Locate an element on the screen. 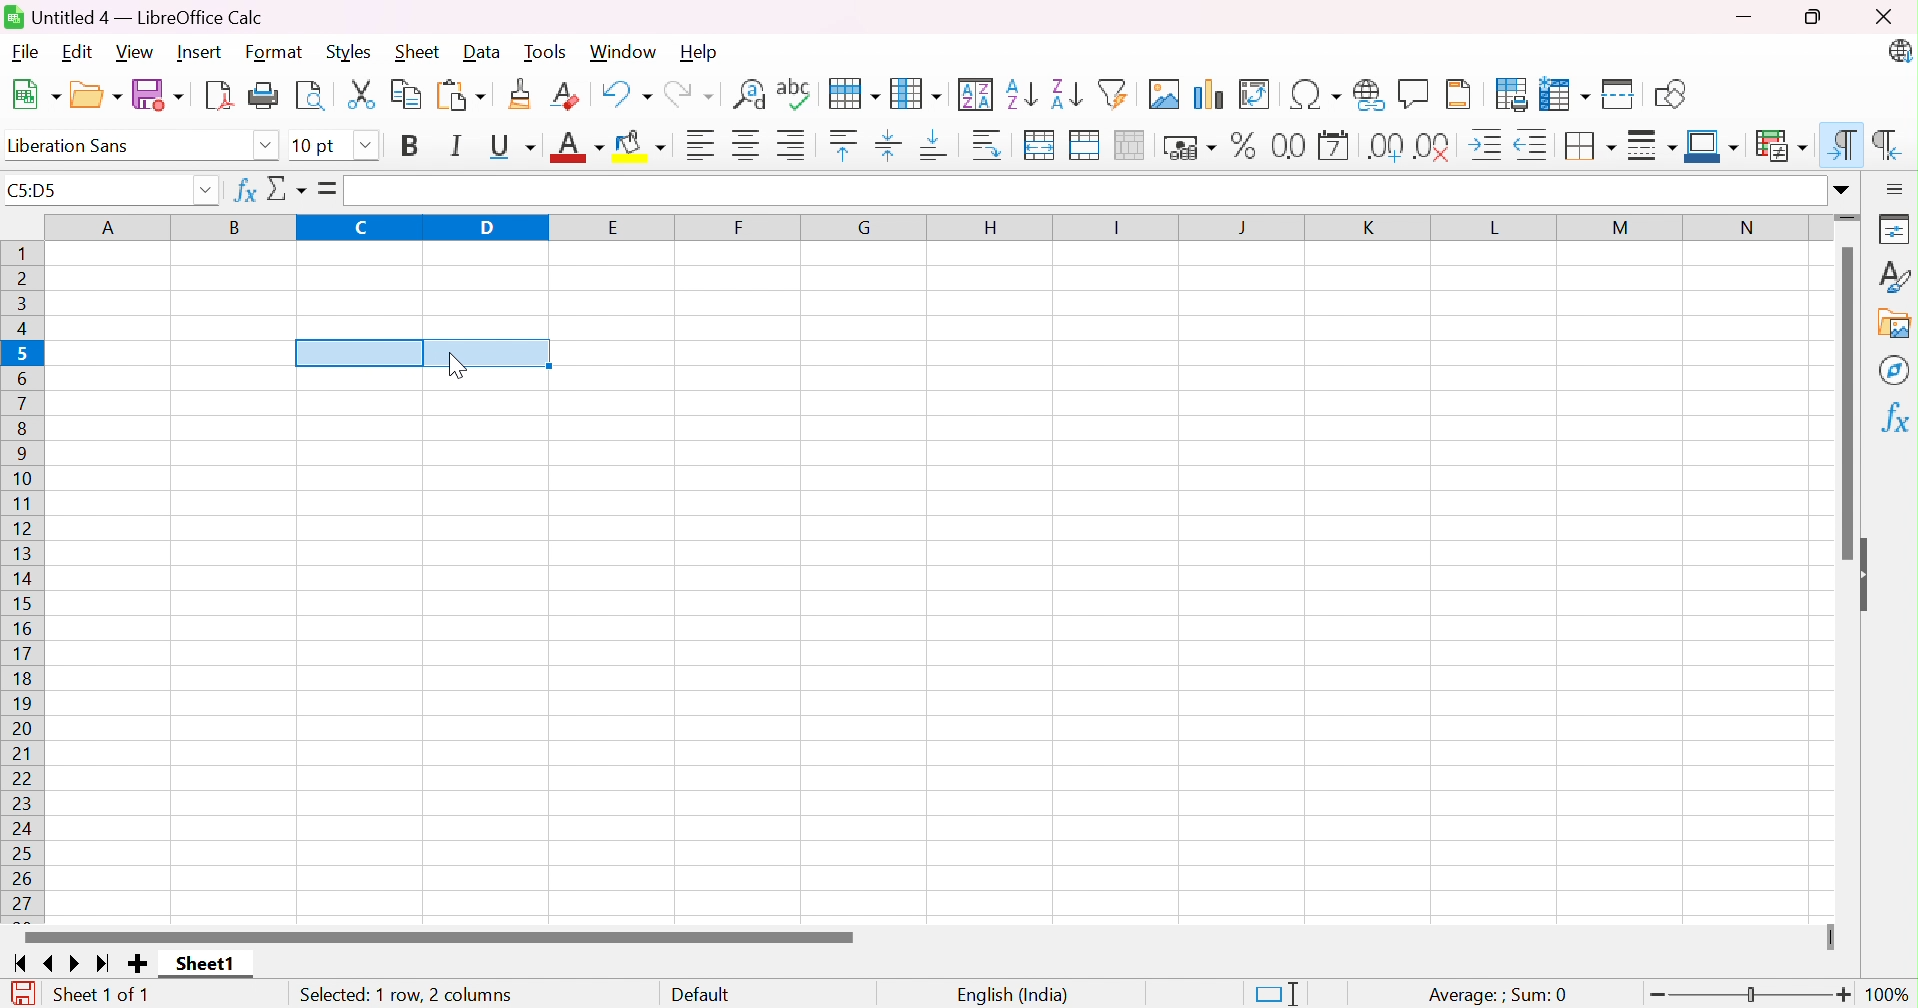  Drop Down is located at coordinates (264, 145).